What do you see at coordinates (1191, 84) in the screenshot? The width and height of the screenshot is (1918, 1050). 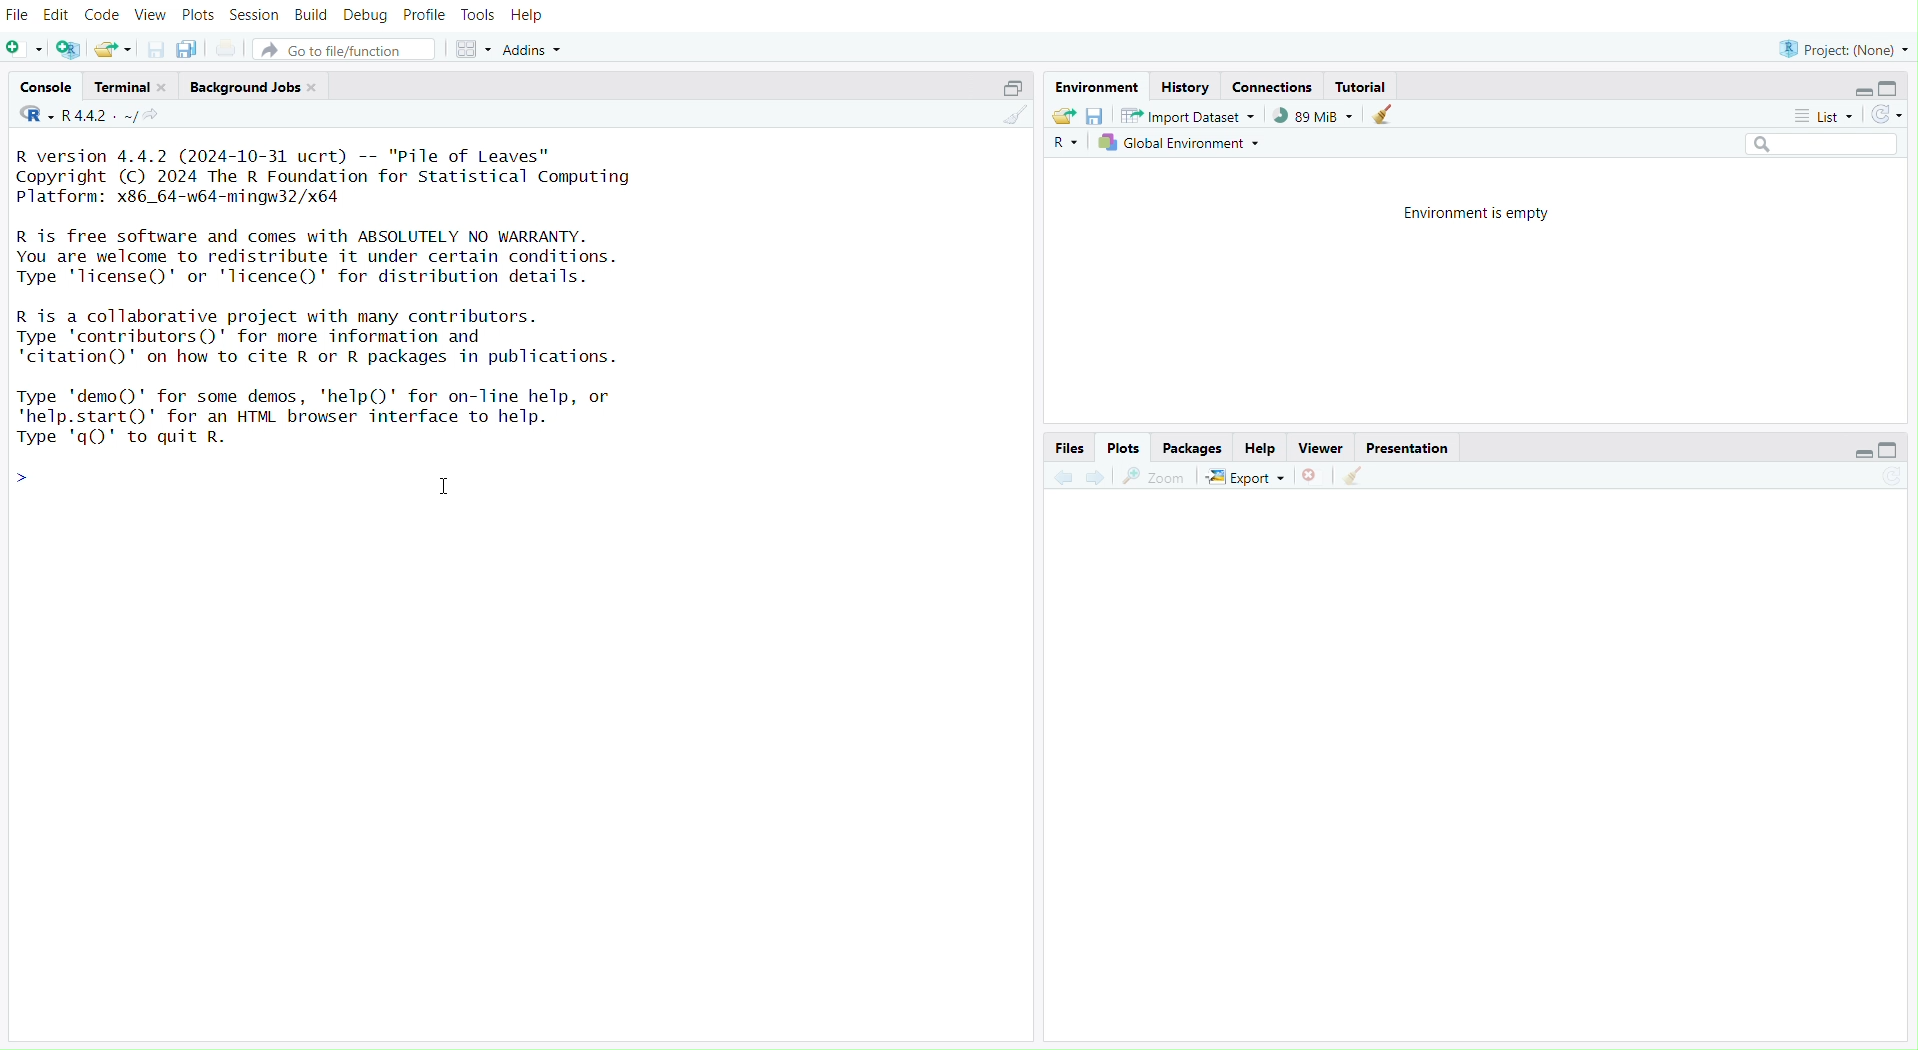 I see `History` at bounding box center [1191, 84].